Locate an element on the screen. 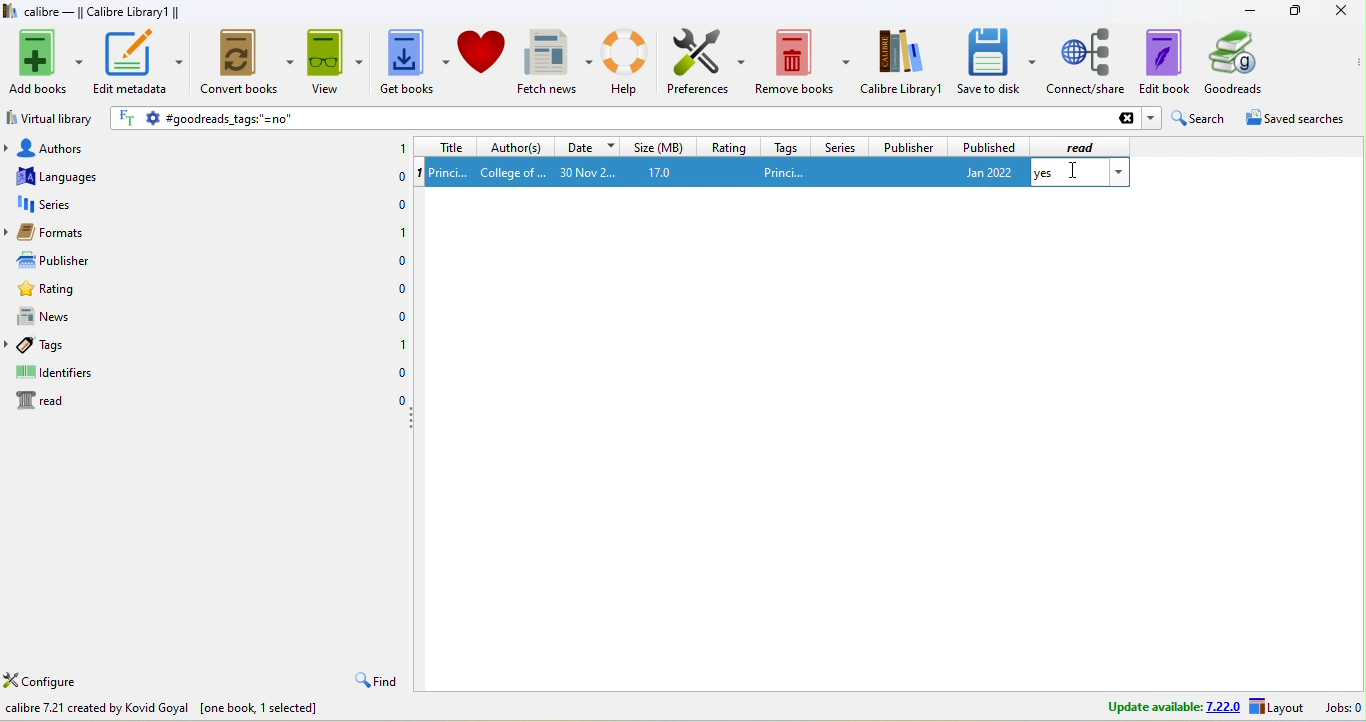 This screenshot has width=1366, height=722. dropdown is located at coordinates (1119, 172).